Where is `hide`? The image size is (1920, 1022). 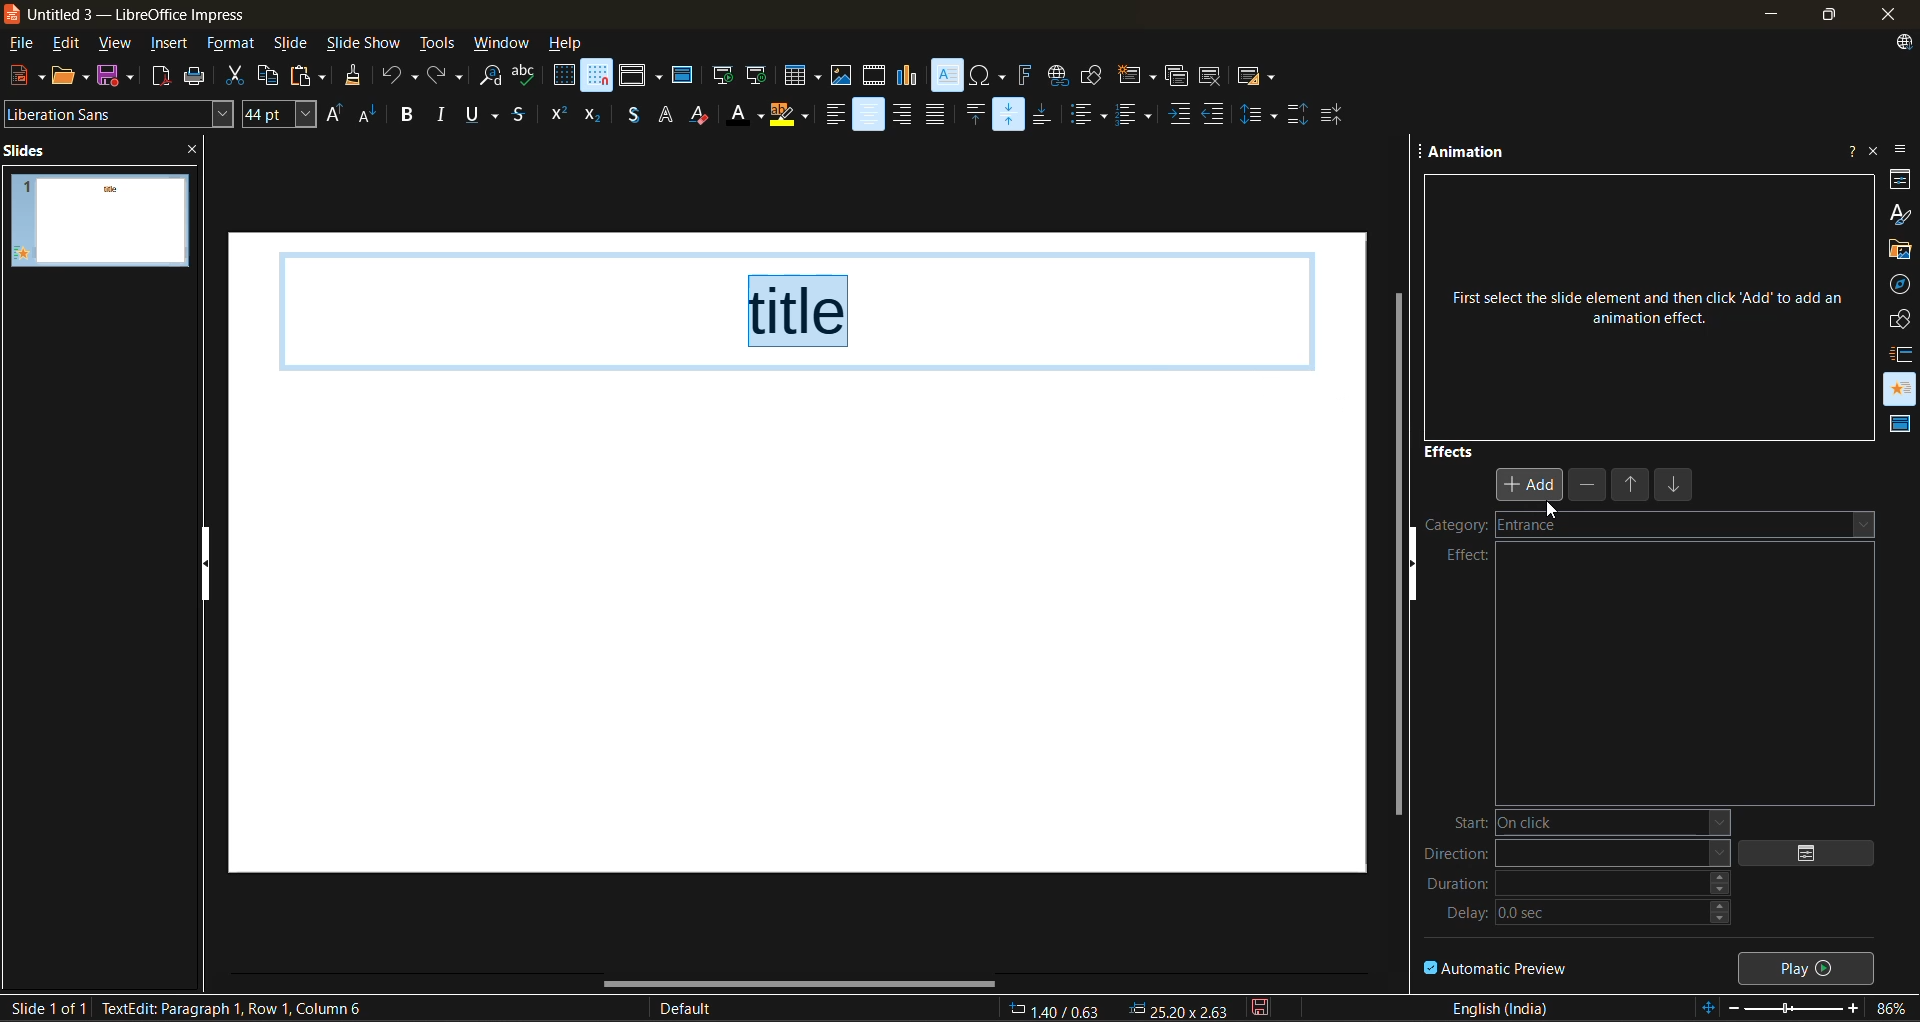
hide is located at coordinates (1421, 575).